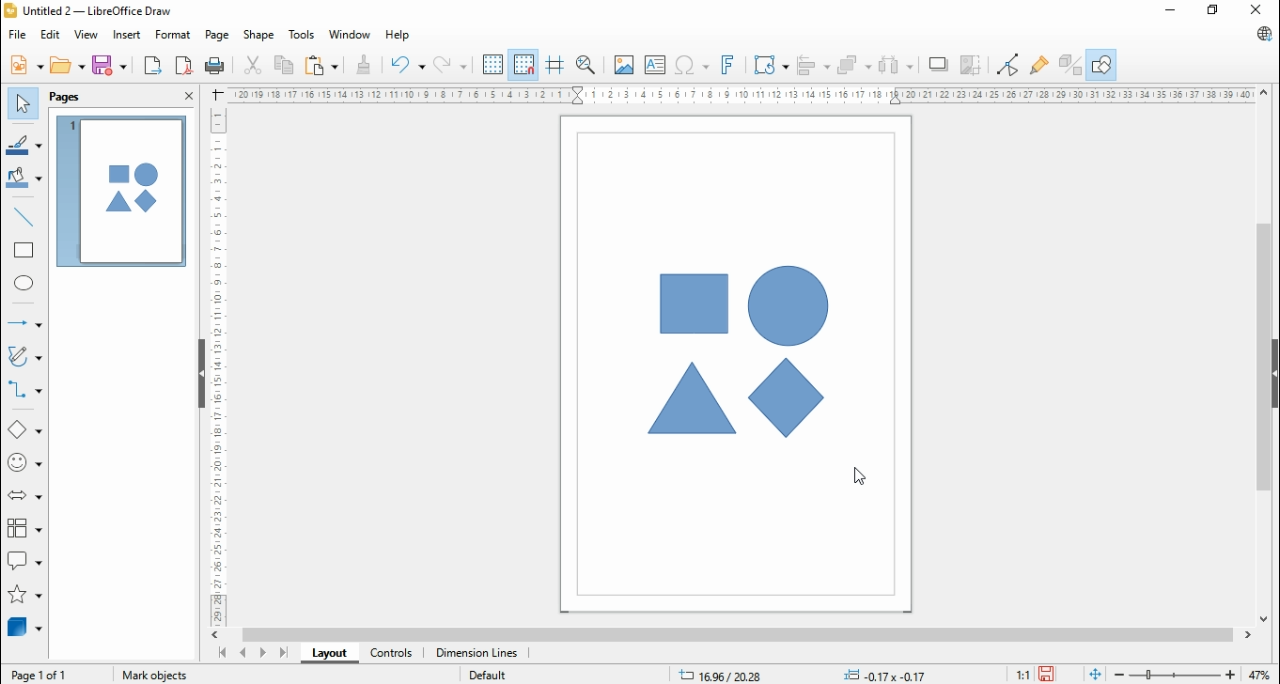  What do you see at coordinates (971, 66) in the screenshot?
I see `crop` at bounding box center [971, 66].